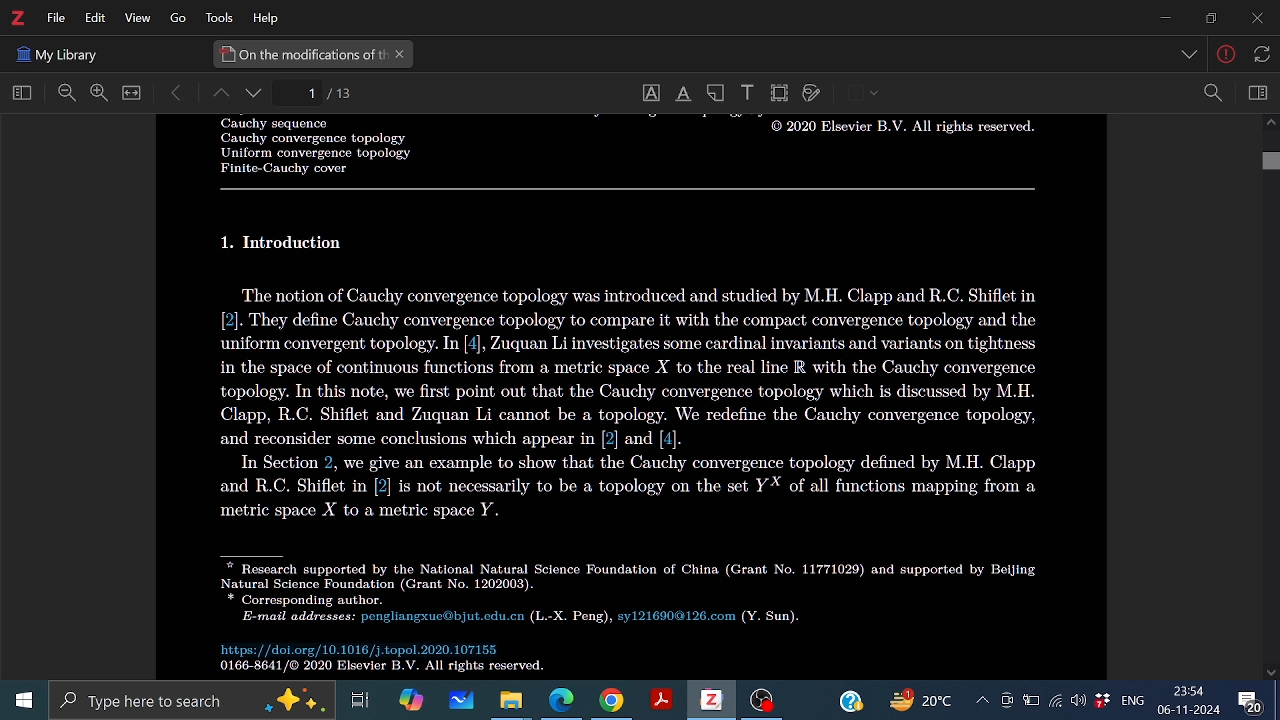 This screenshot has width=1280, height=720. I want to click on Zotero, so click(710, 700).